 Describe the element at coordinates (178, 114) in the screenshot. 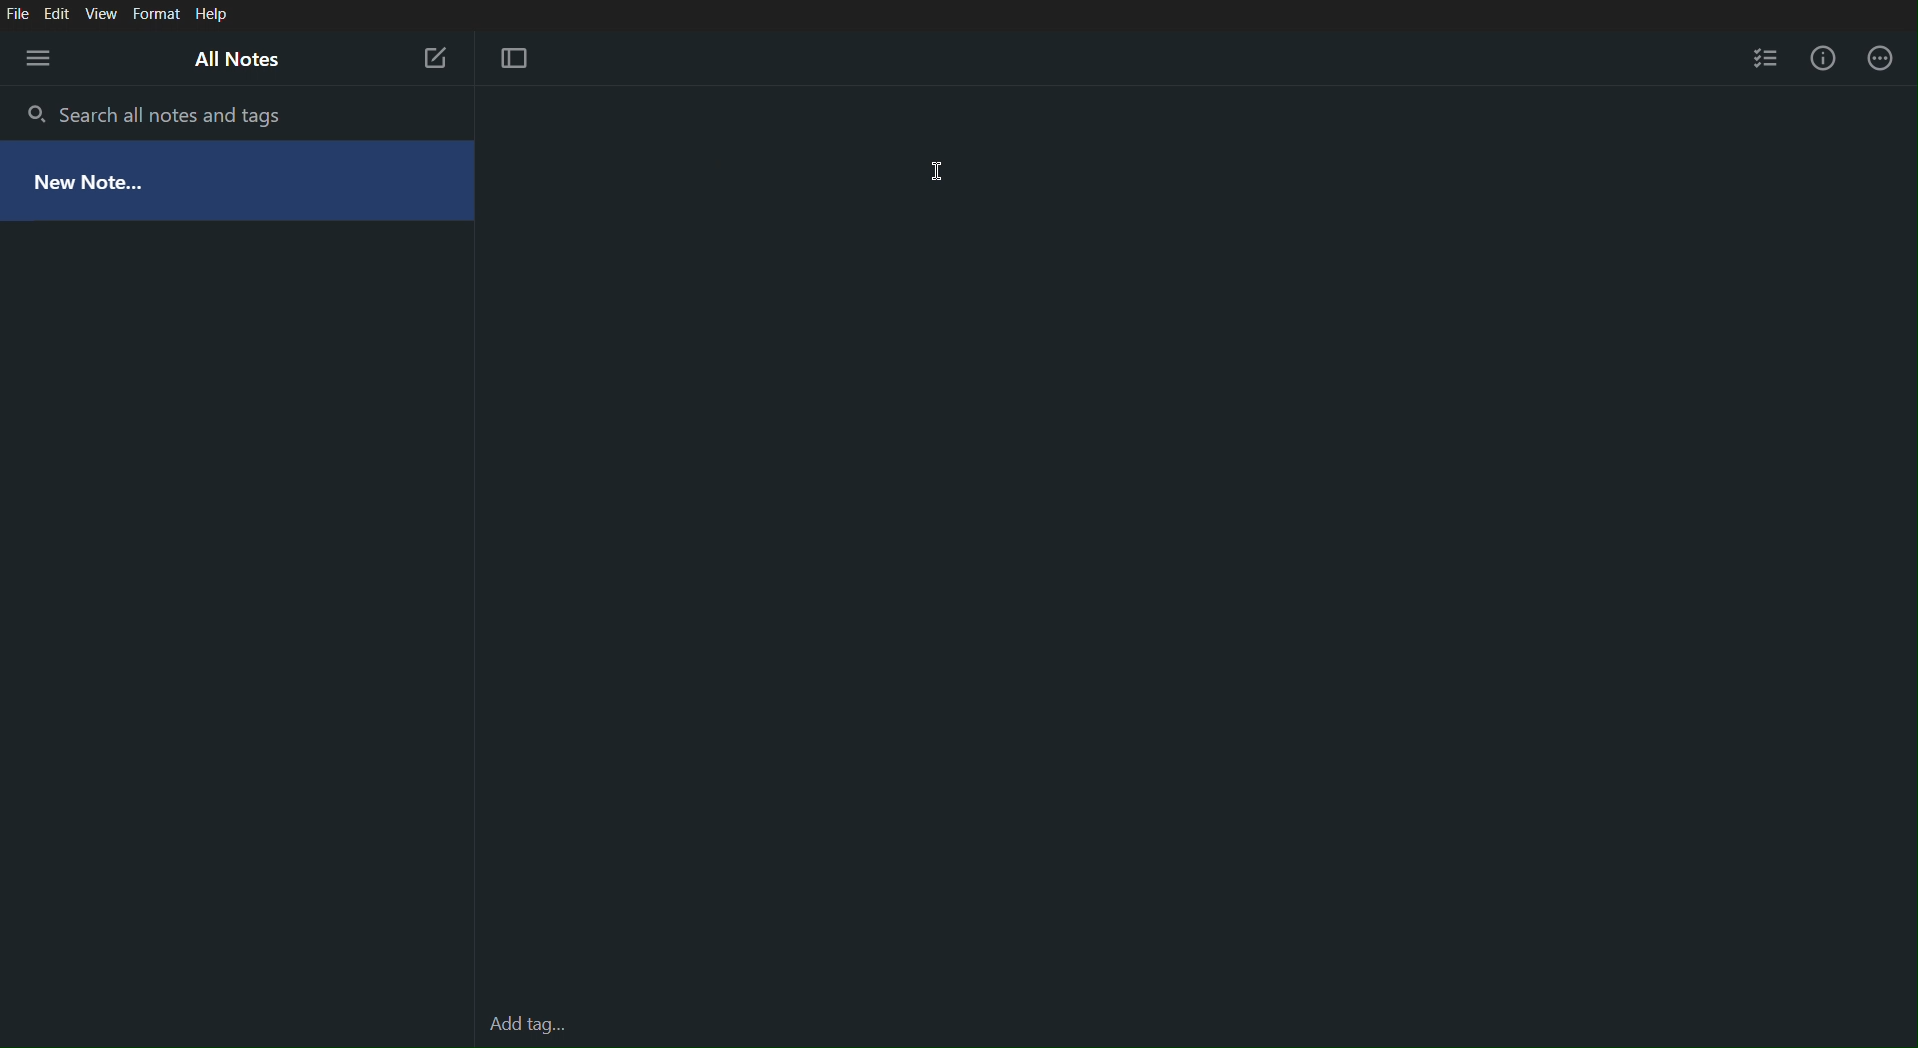

I see `Search all notes and tags` at that location.